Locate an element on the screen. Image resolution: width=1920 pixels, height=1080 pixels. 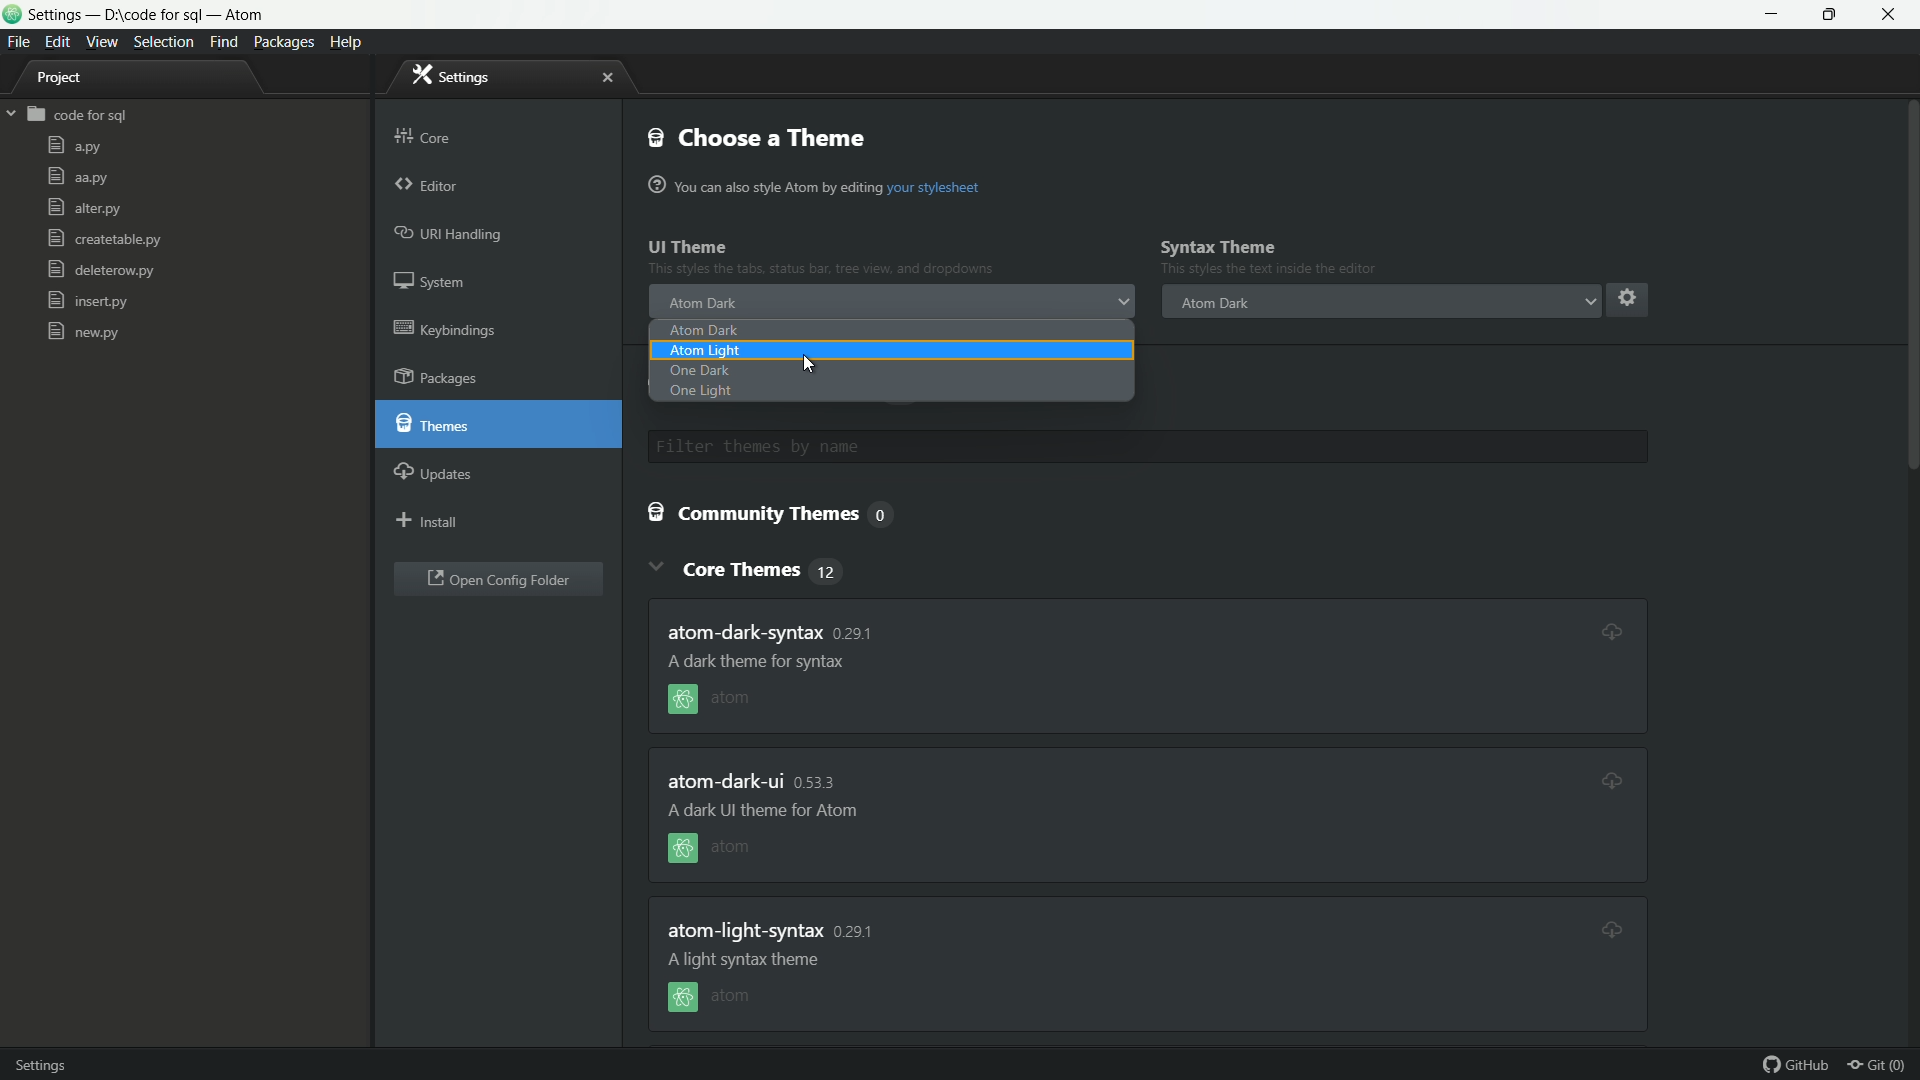
a.py file is located at coordinates (74, 147).